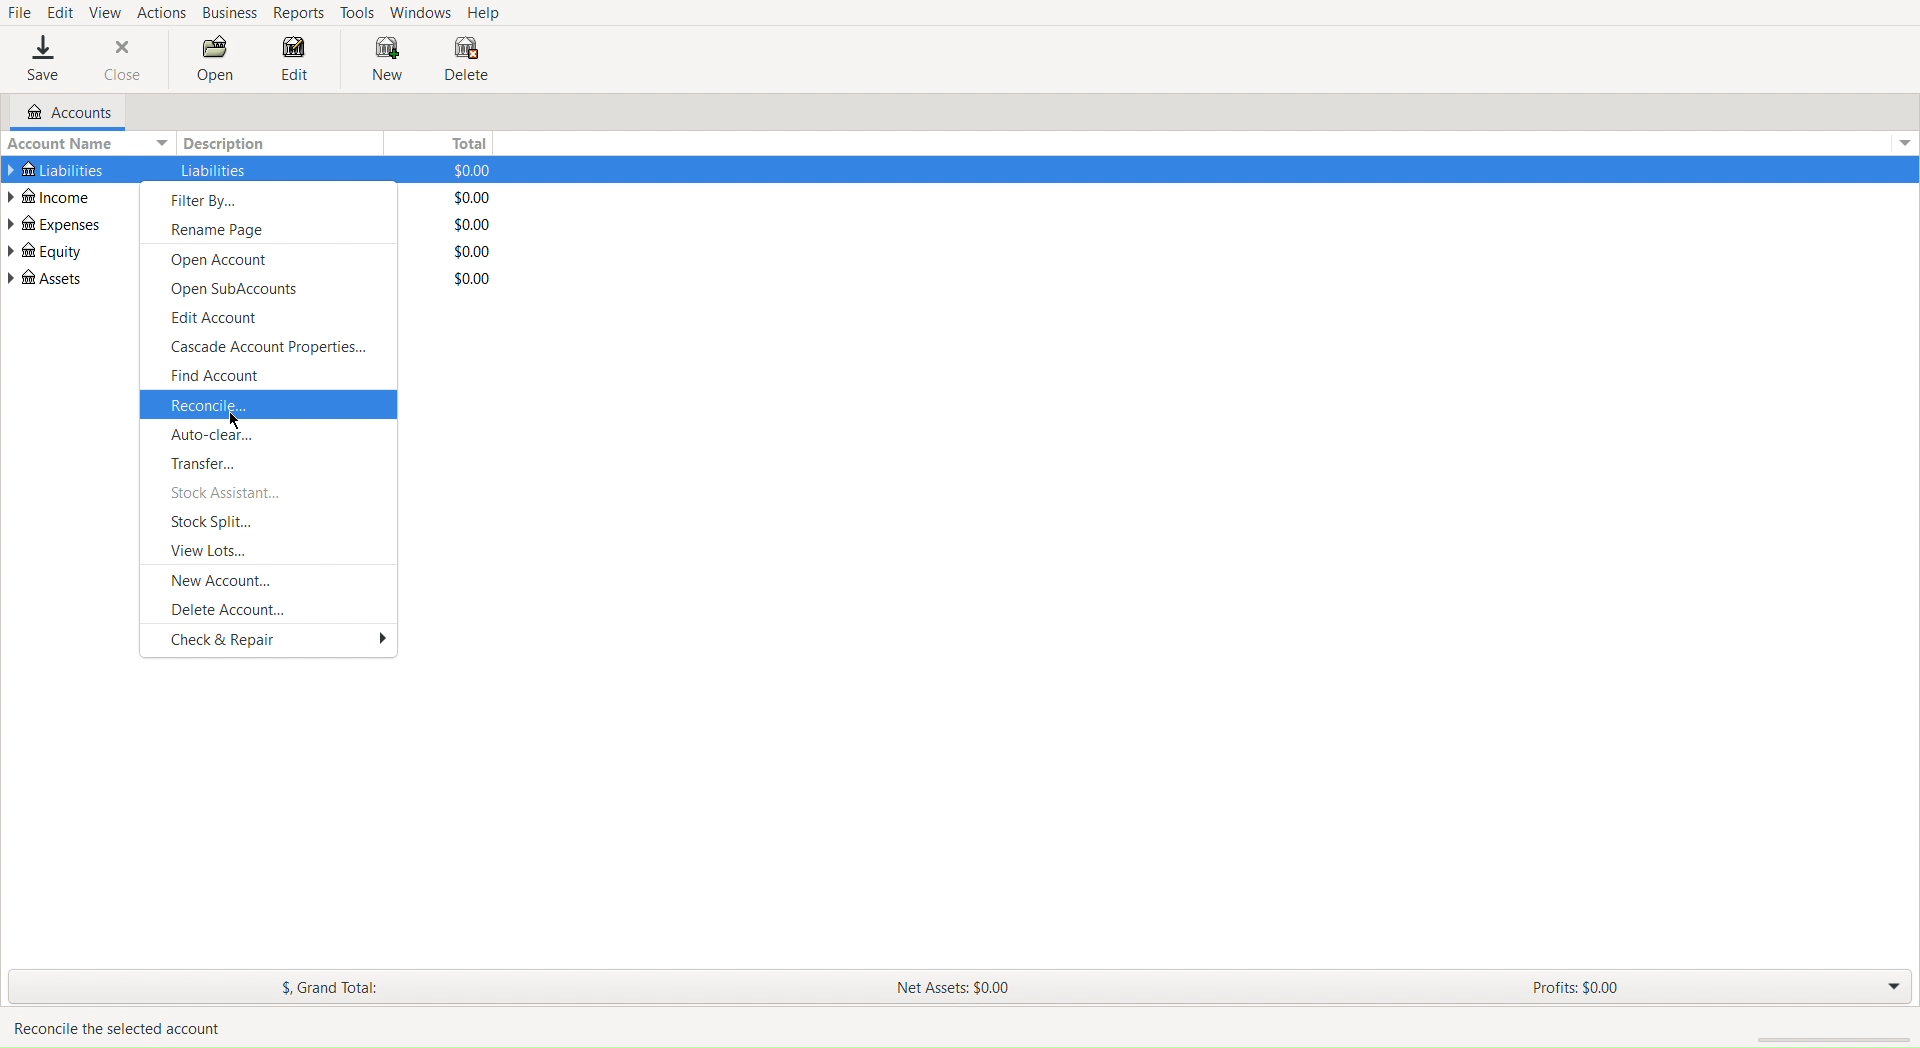 Image resolution: width=1920 pixels, height=1048 pixels. Describe the element at coordinates (267, 406) in the screenshot. I see `Reconcile` at that location.